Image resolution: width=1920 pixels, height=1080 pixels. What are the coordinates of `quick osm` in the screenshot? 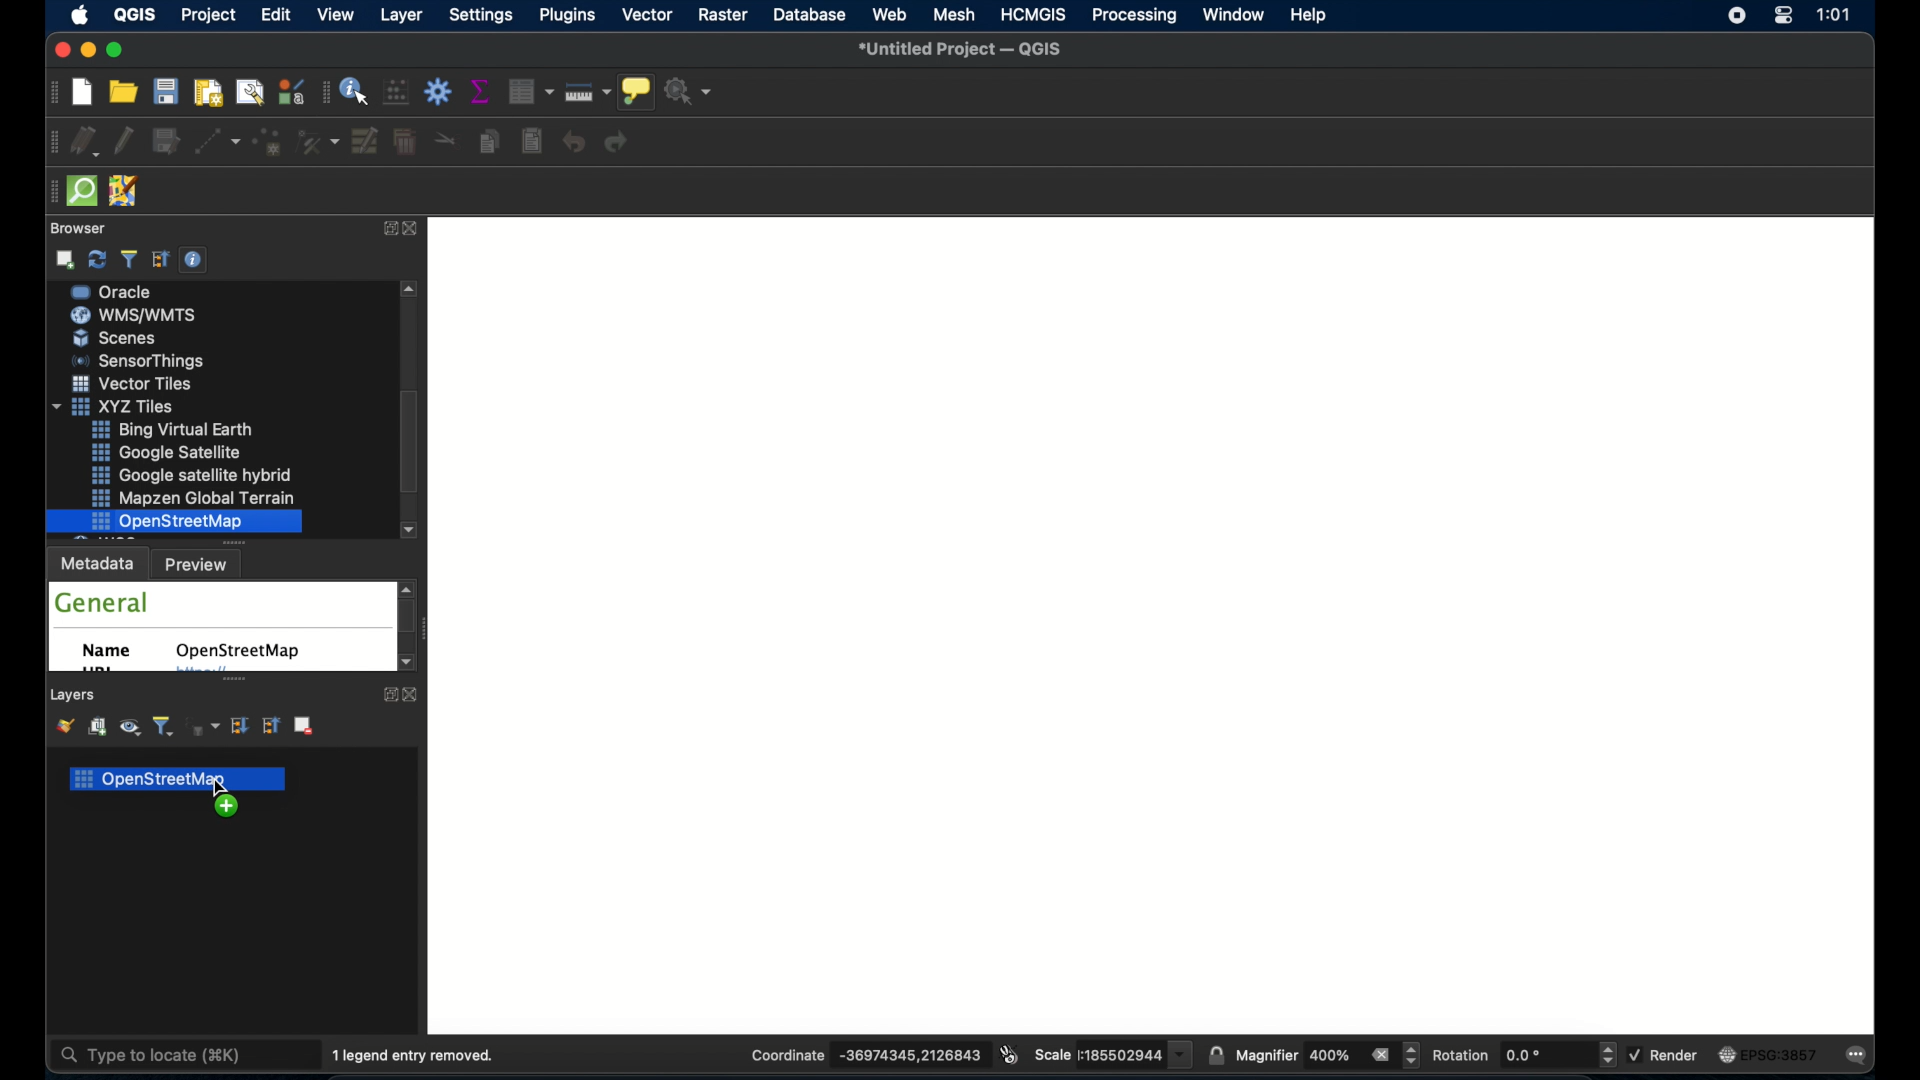 It's located at (81, 191).